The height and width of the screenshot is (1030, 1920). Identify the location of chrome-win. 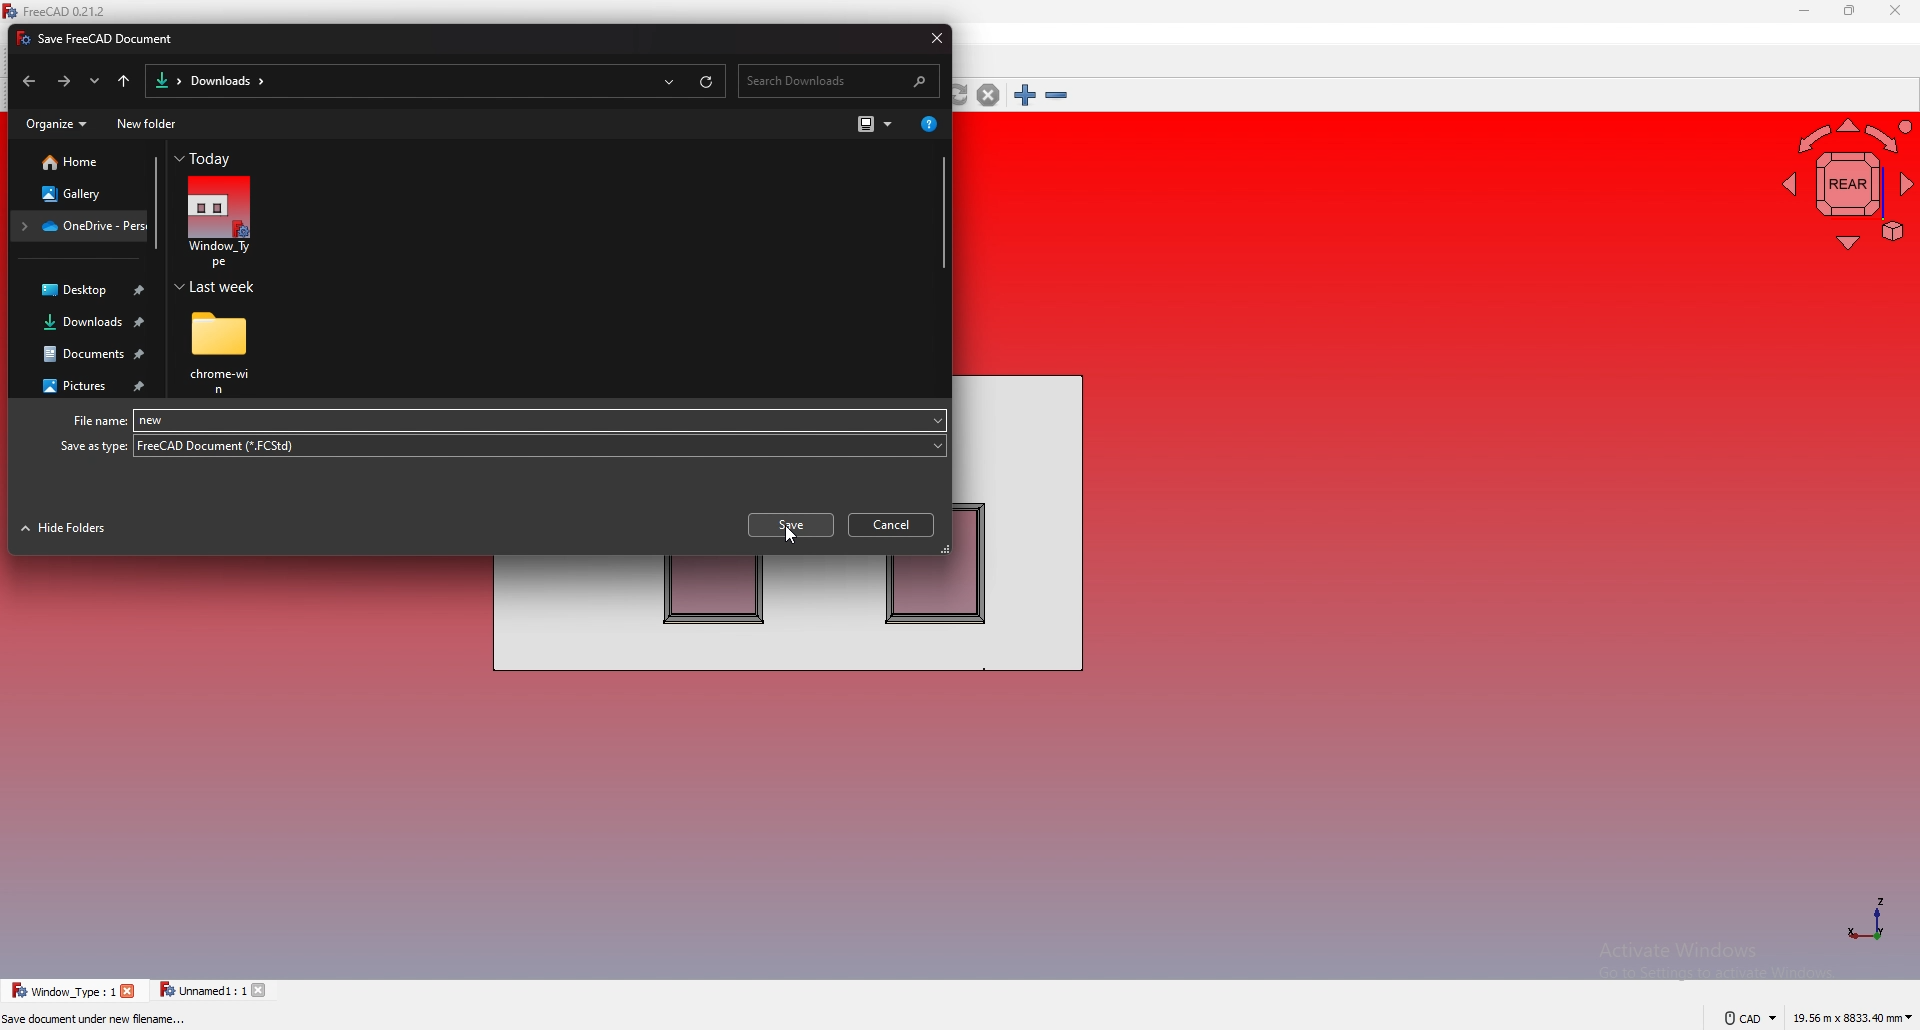
(222, 353).